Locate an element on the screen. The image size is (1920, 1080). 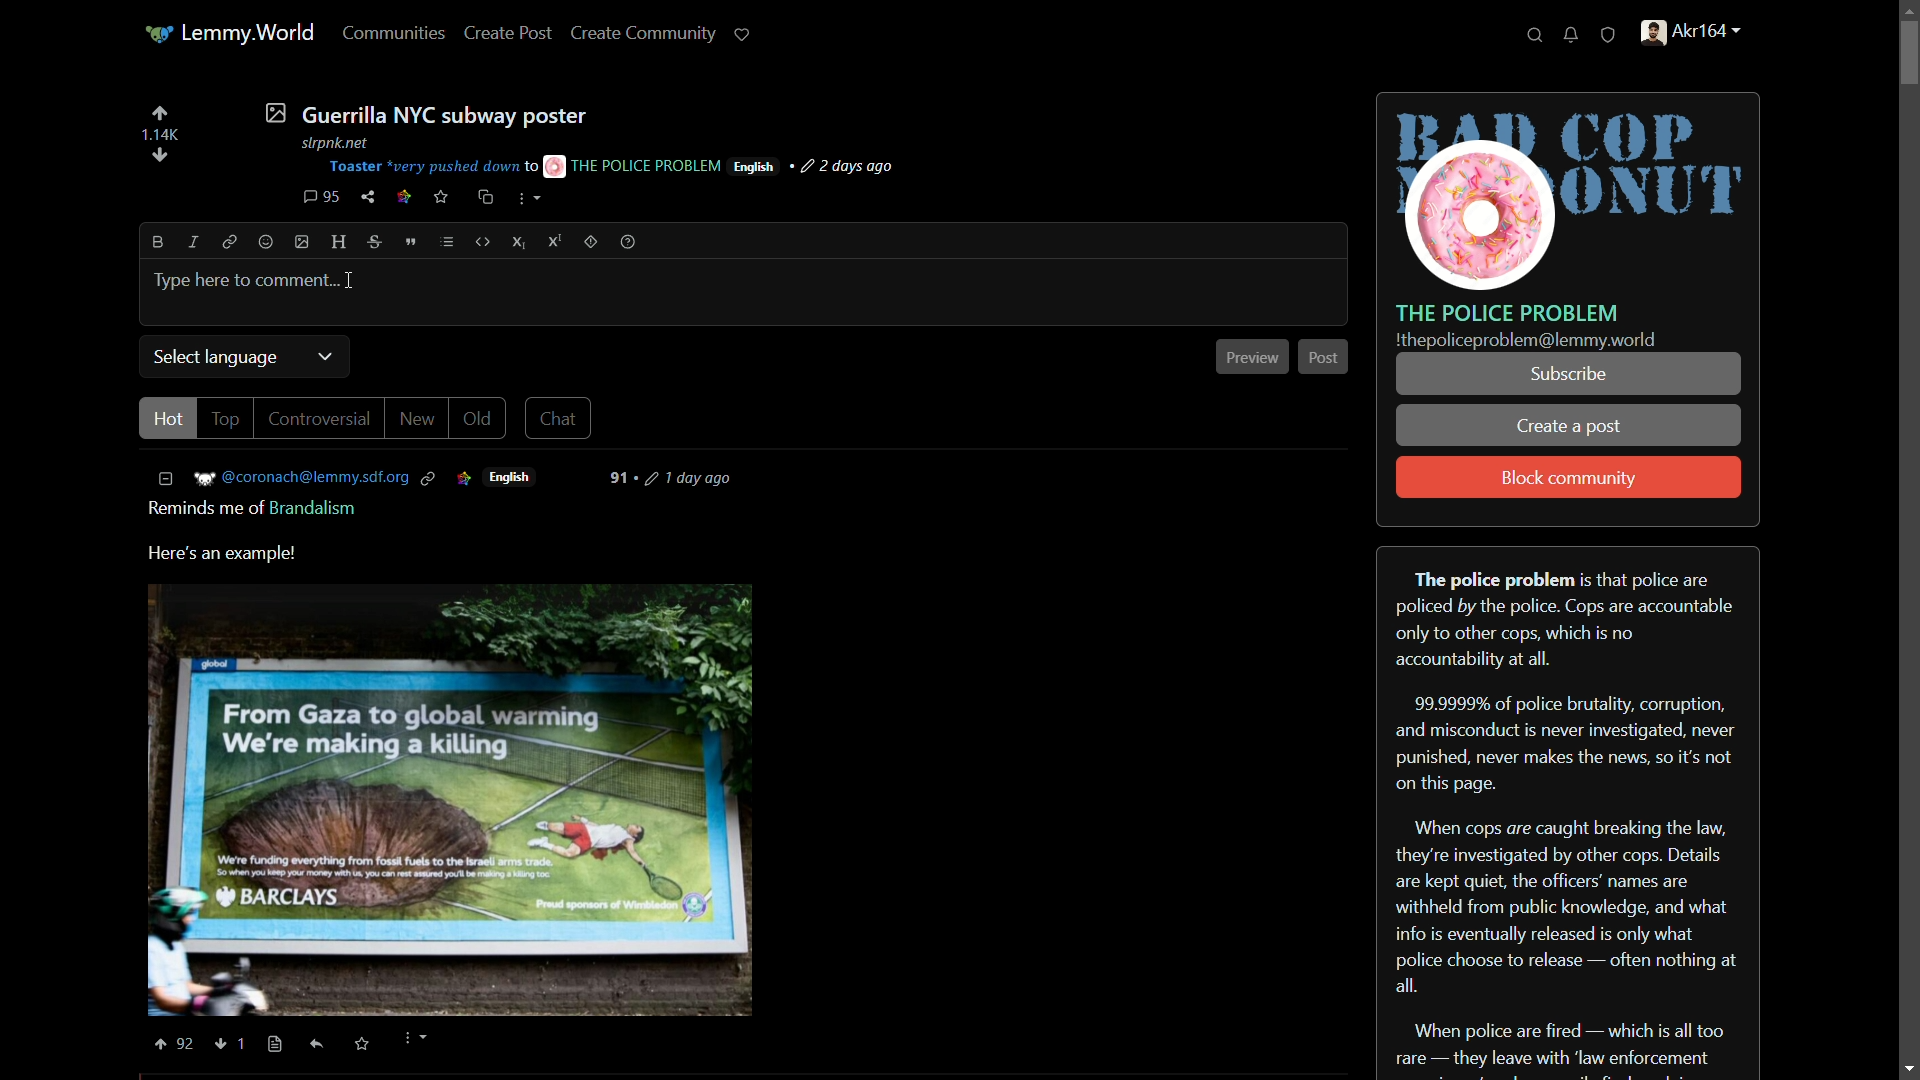
language is located at coordinates (754, 167).